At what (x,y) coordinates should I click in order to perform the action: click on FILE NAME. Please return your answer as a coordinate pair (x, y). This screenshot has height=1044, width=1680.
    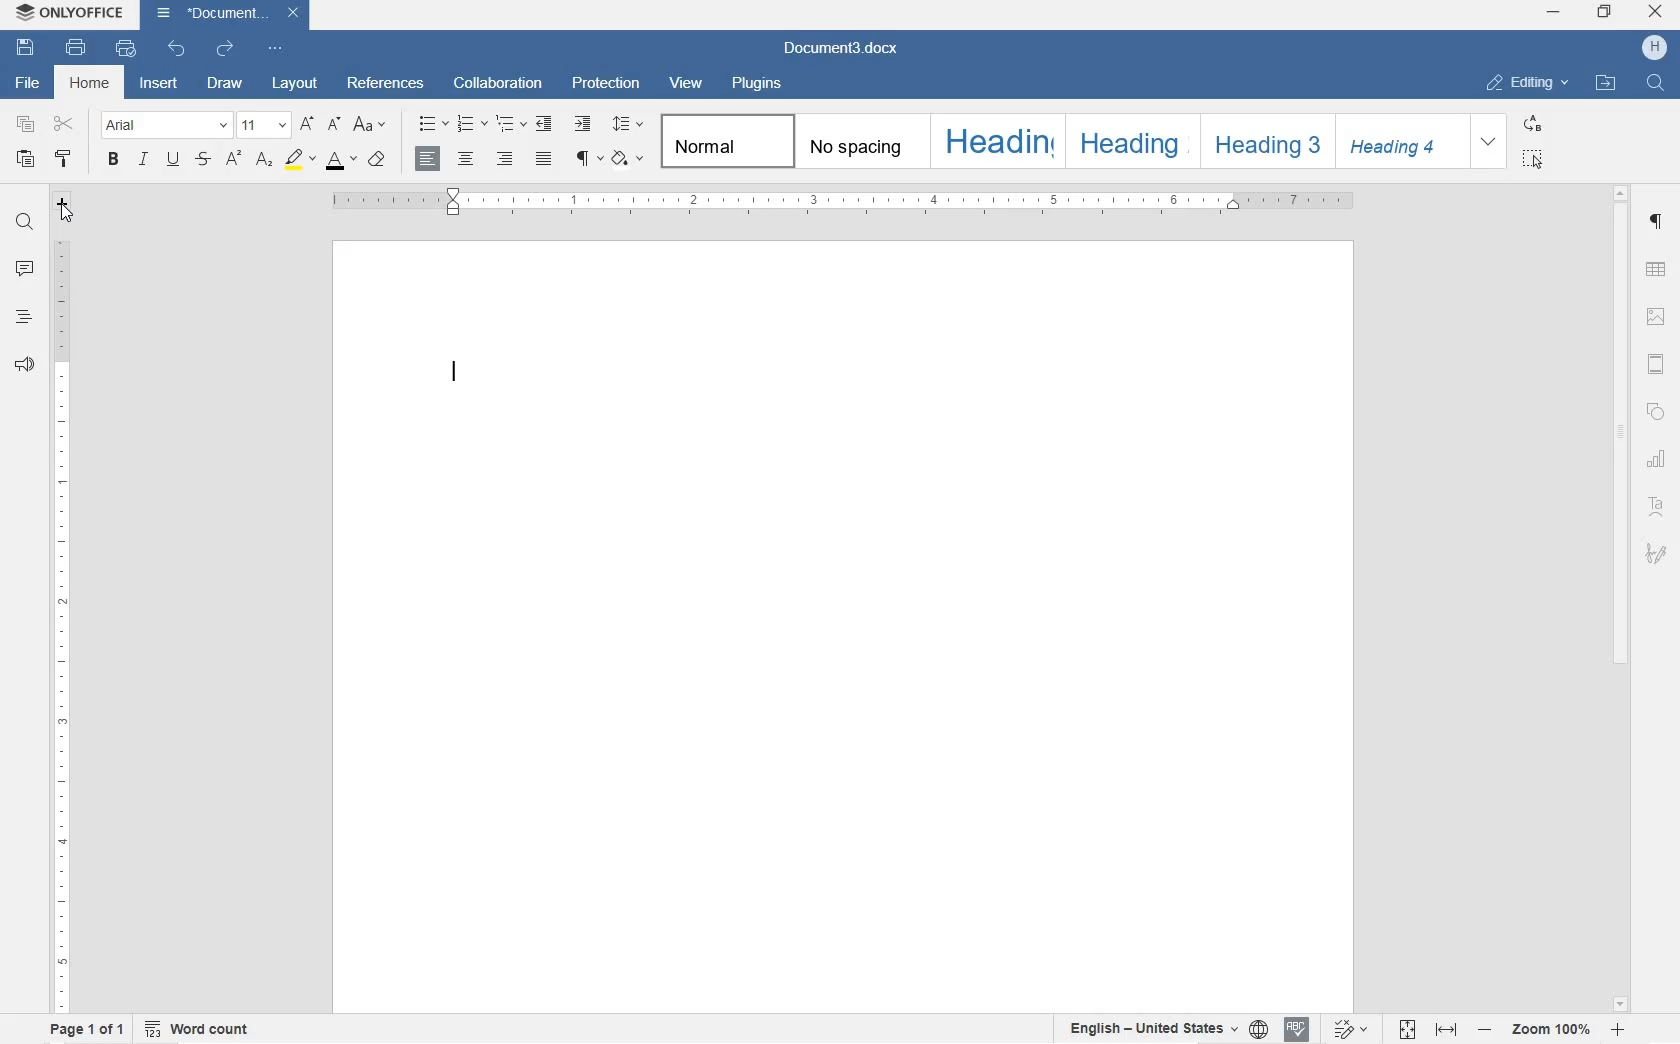
    Looking at the image, I should click on (840, 50).